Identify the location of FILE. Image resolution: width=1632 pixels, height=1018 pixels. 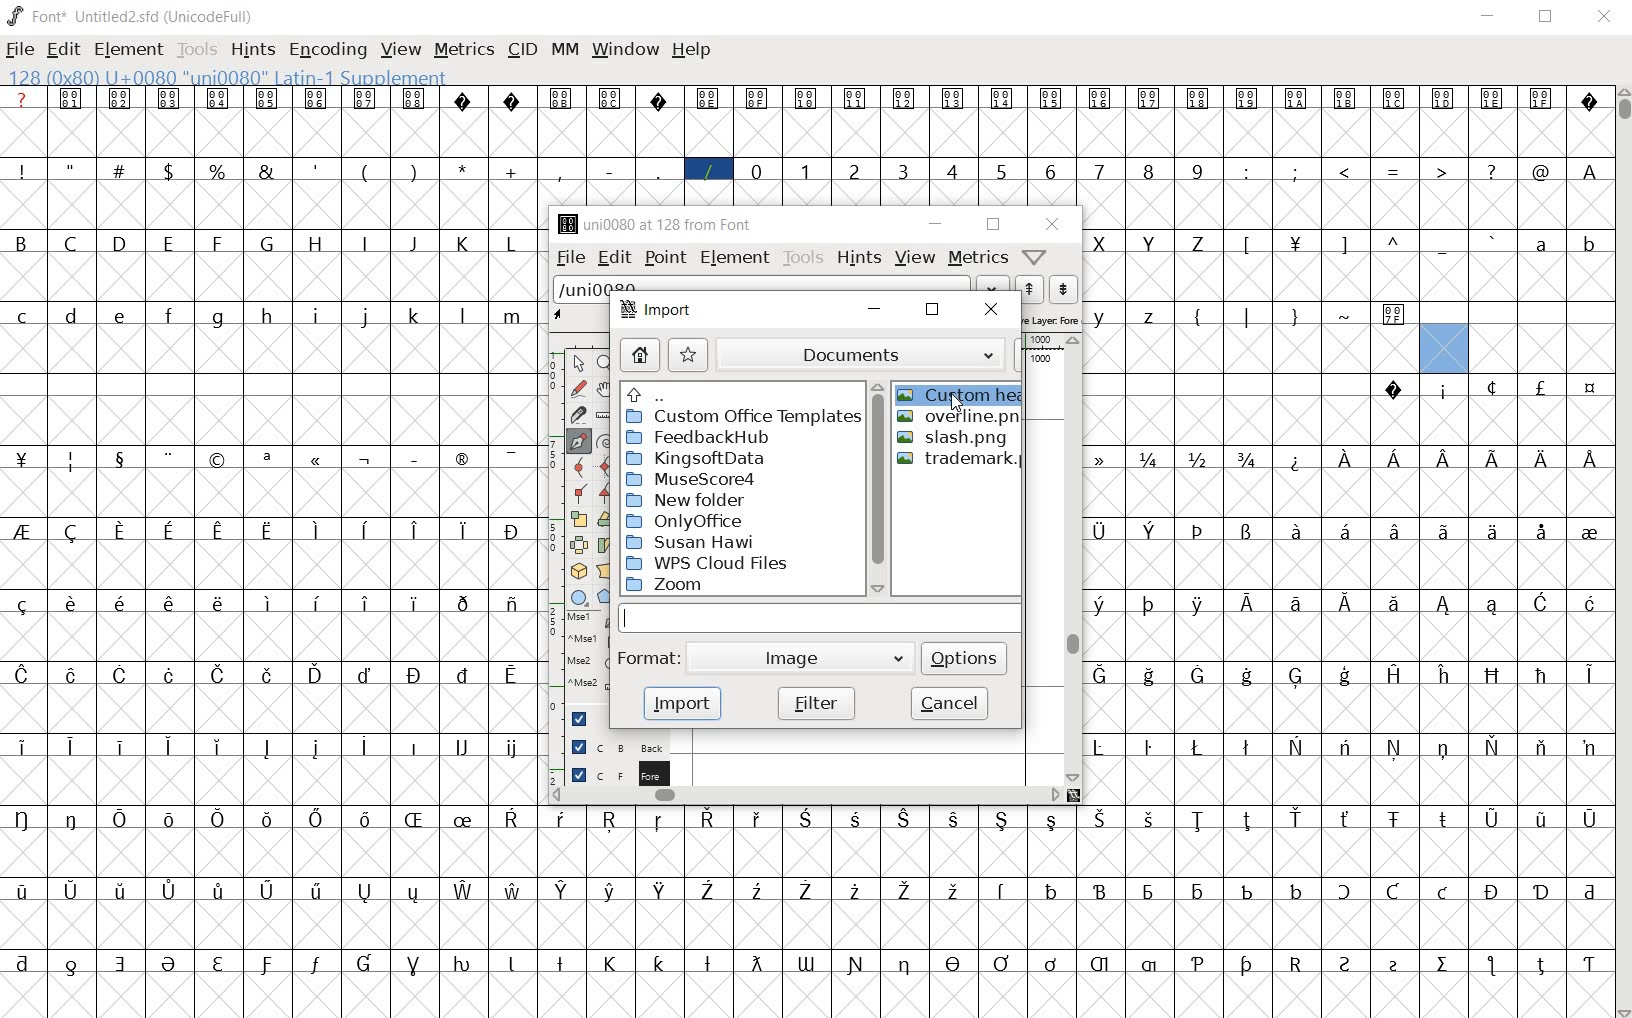
(21, 49).